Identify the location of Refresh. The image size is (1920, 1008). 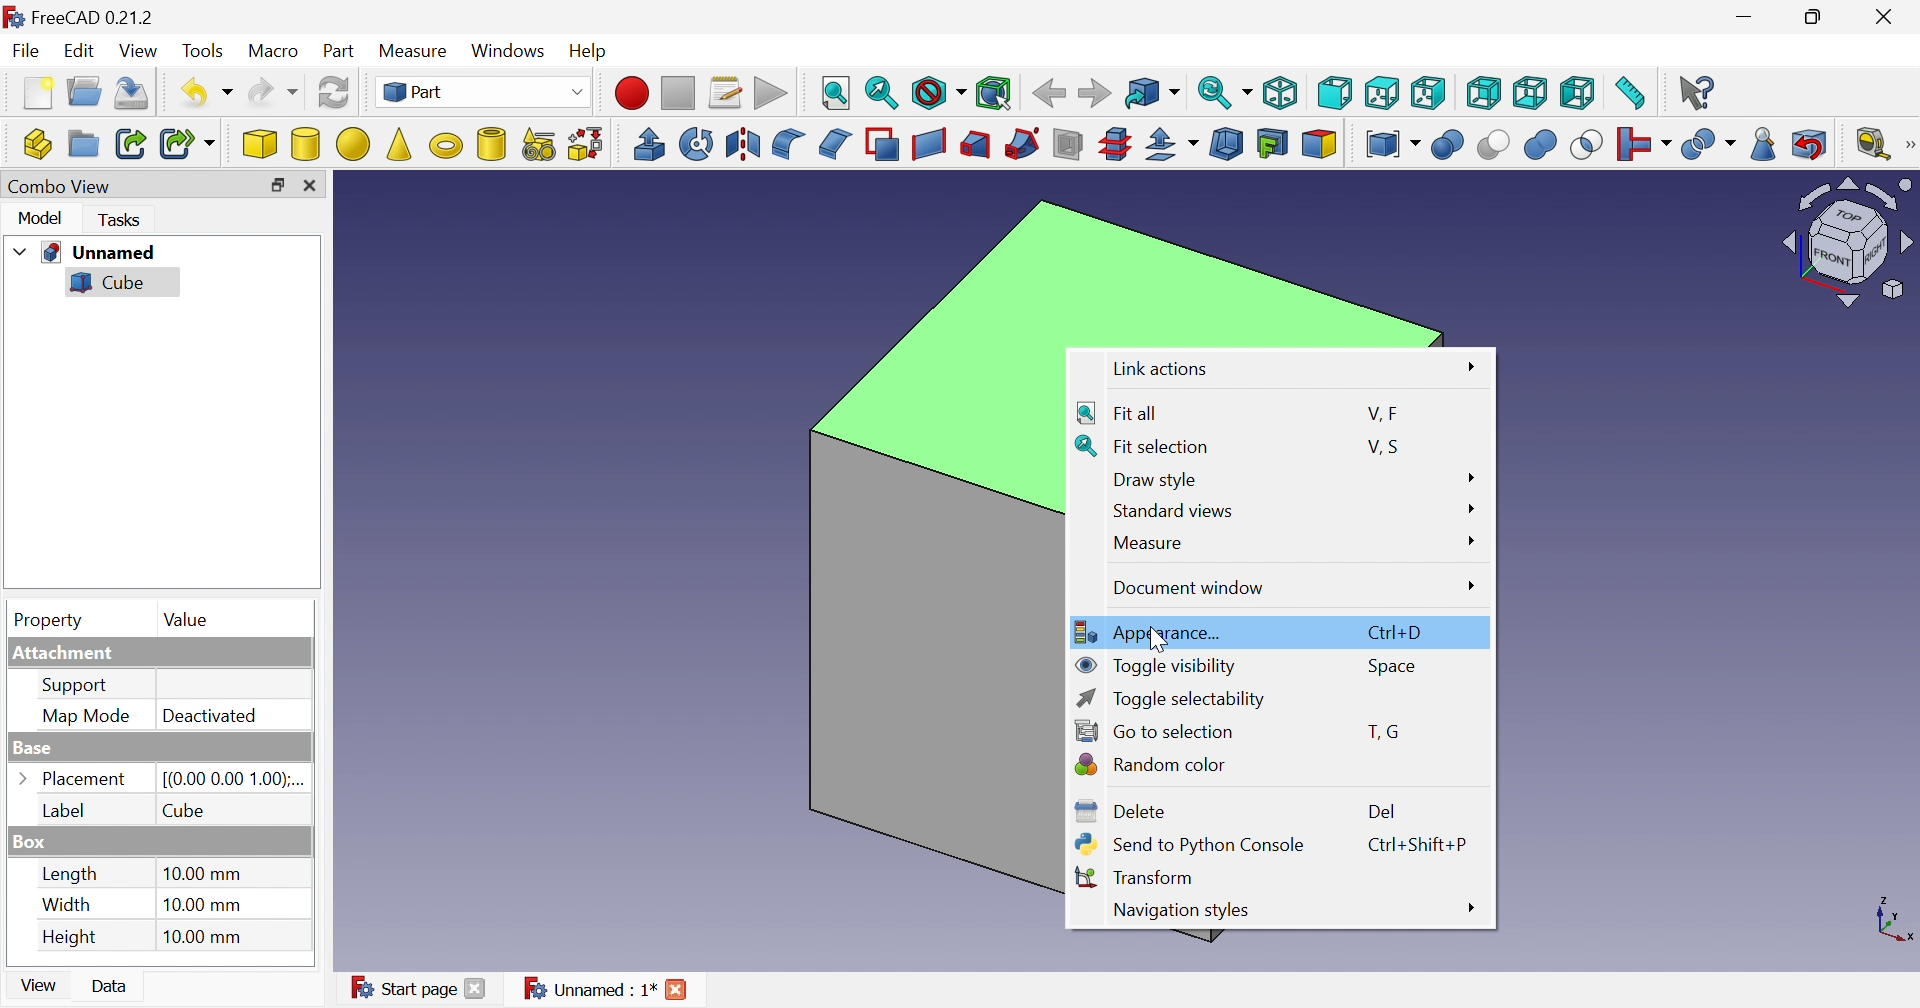
(334, 92).